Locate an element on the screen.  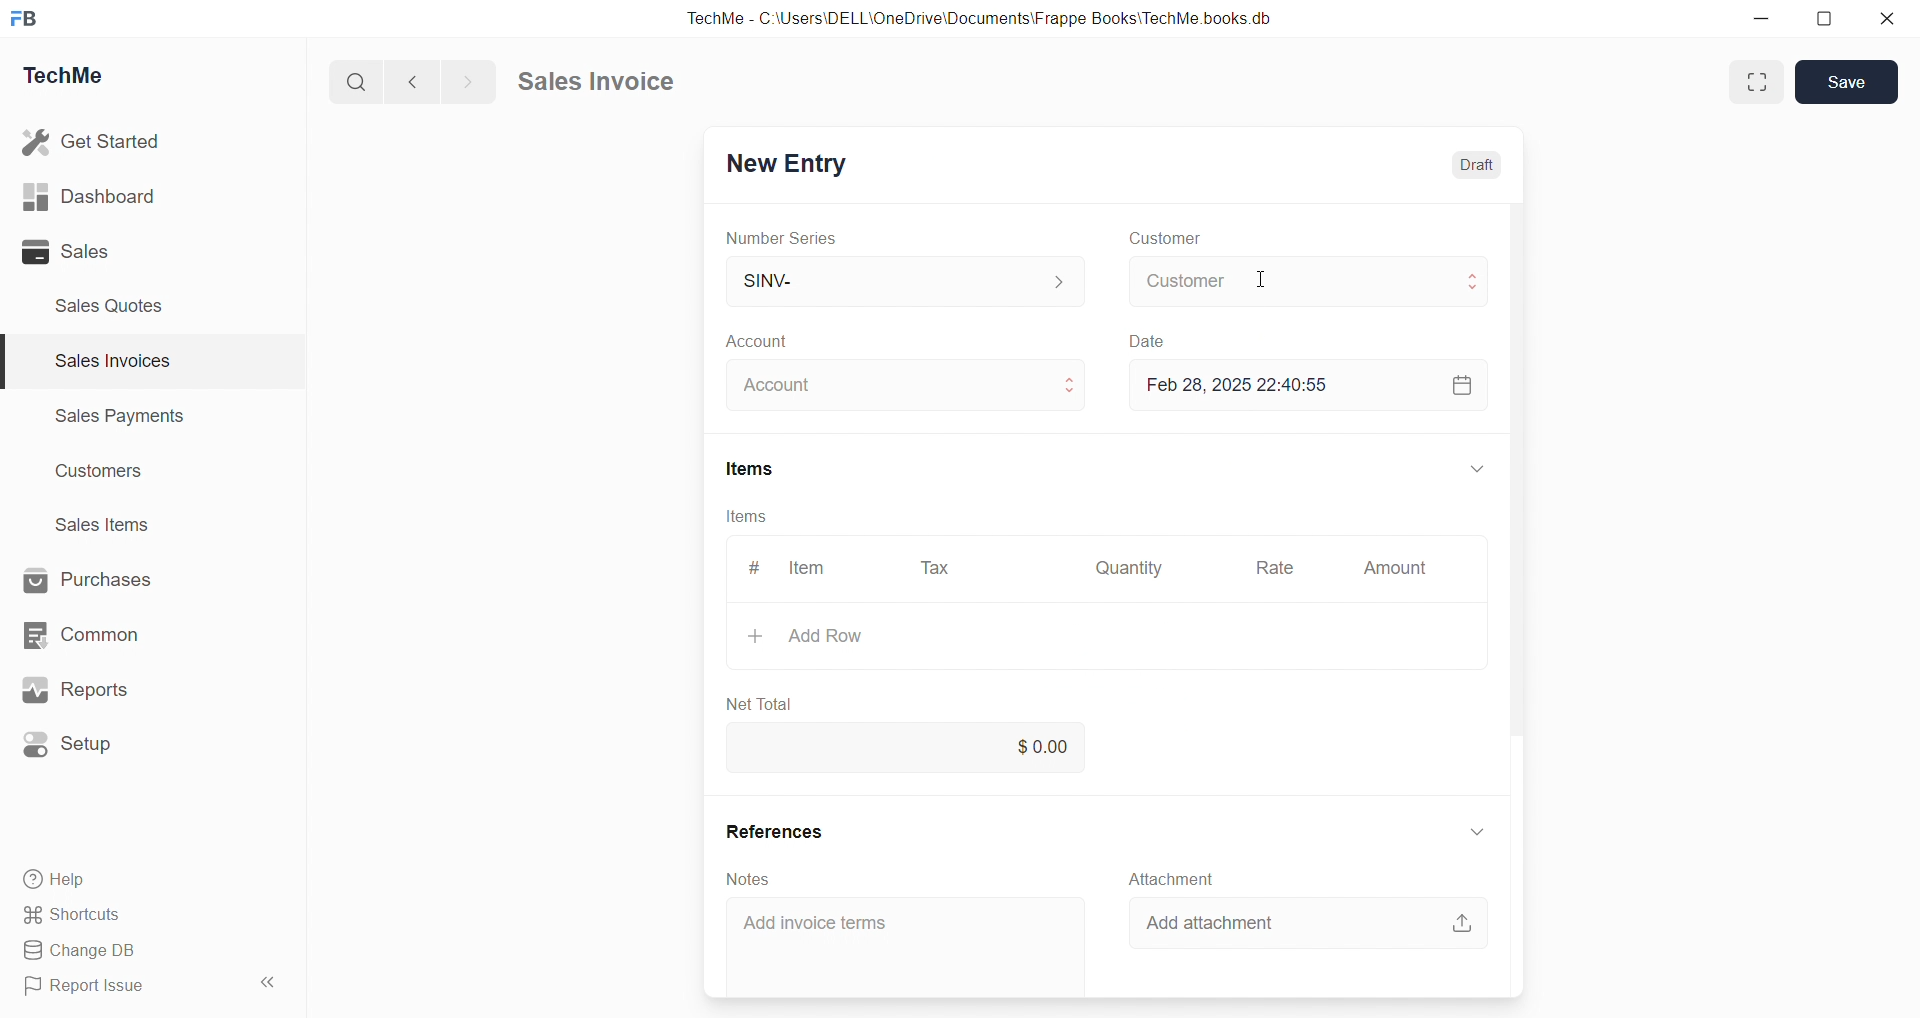
back is located at coordinates (408, 81).